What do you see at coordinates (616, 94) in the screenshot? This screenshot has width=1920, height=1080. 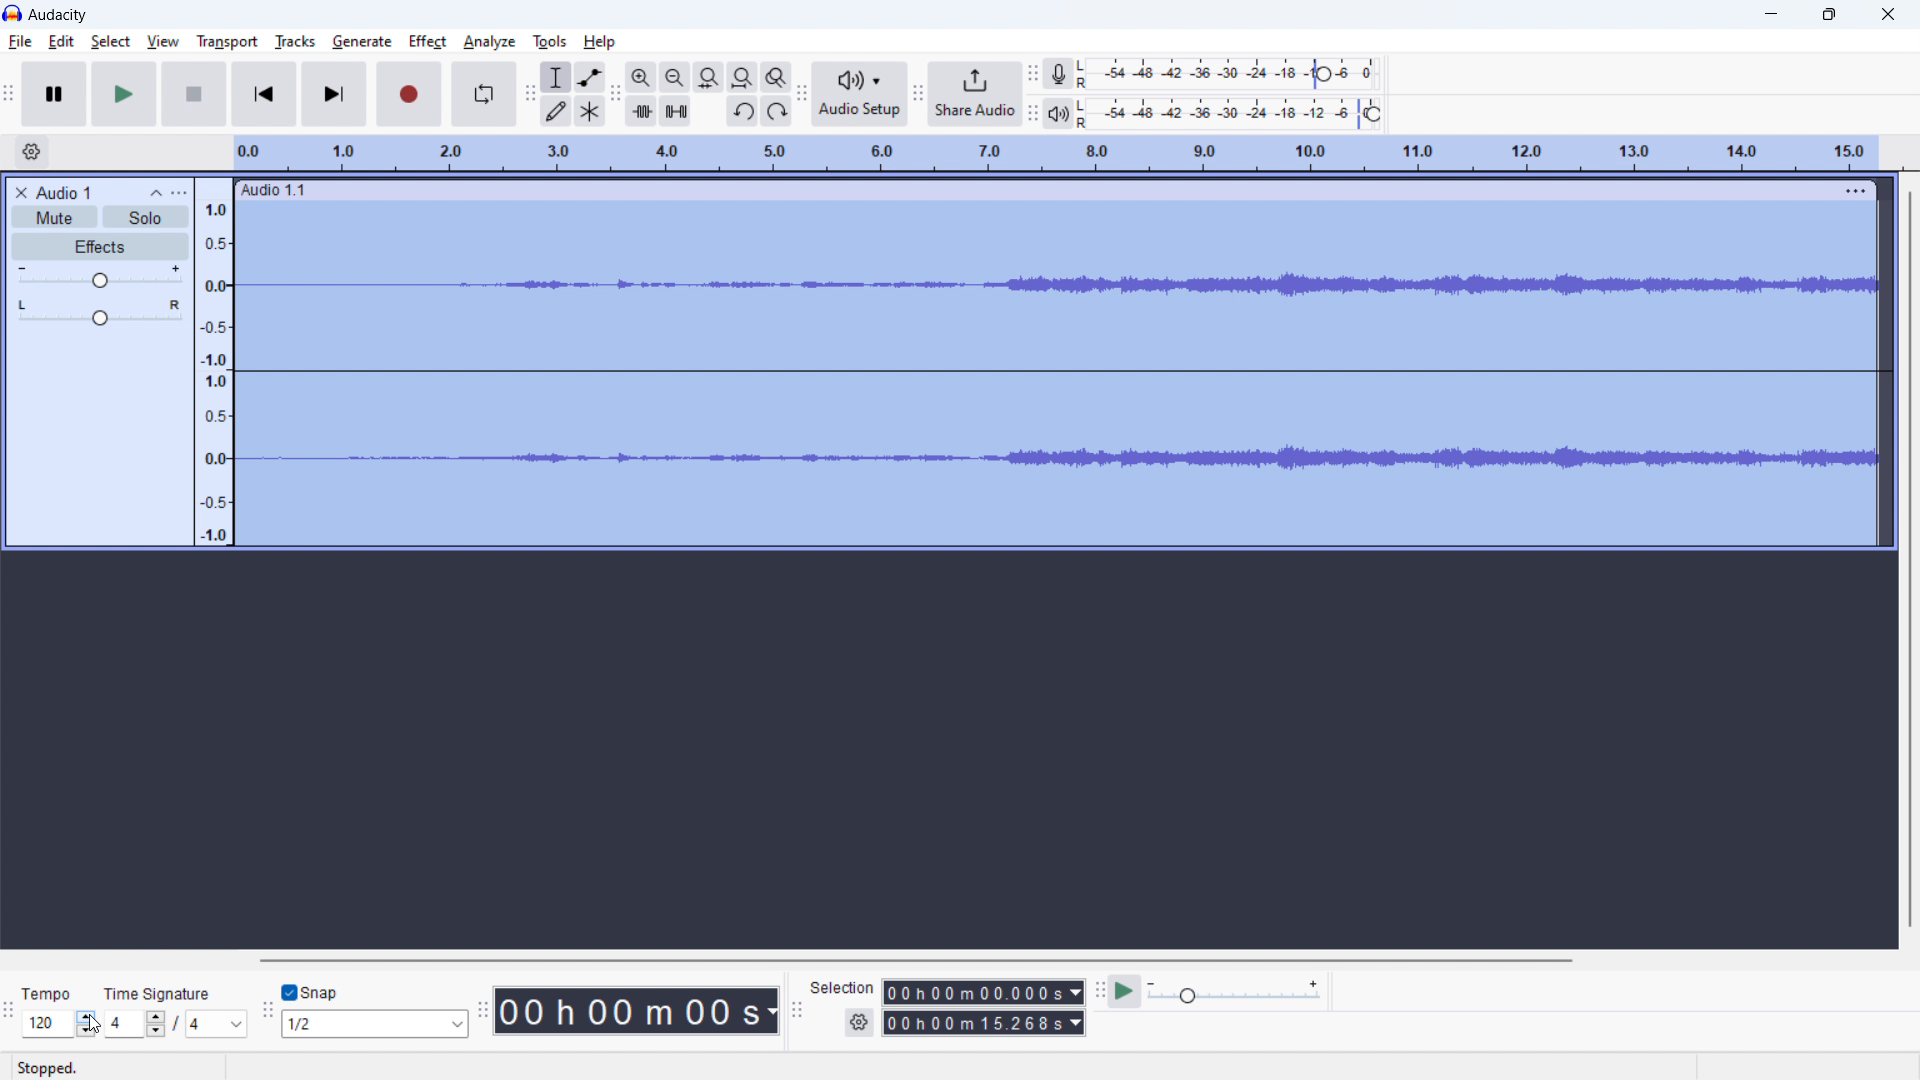 I see `edit toolbar` at bounding box center [616, 94].